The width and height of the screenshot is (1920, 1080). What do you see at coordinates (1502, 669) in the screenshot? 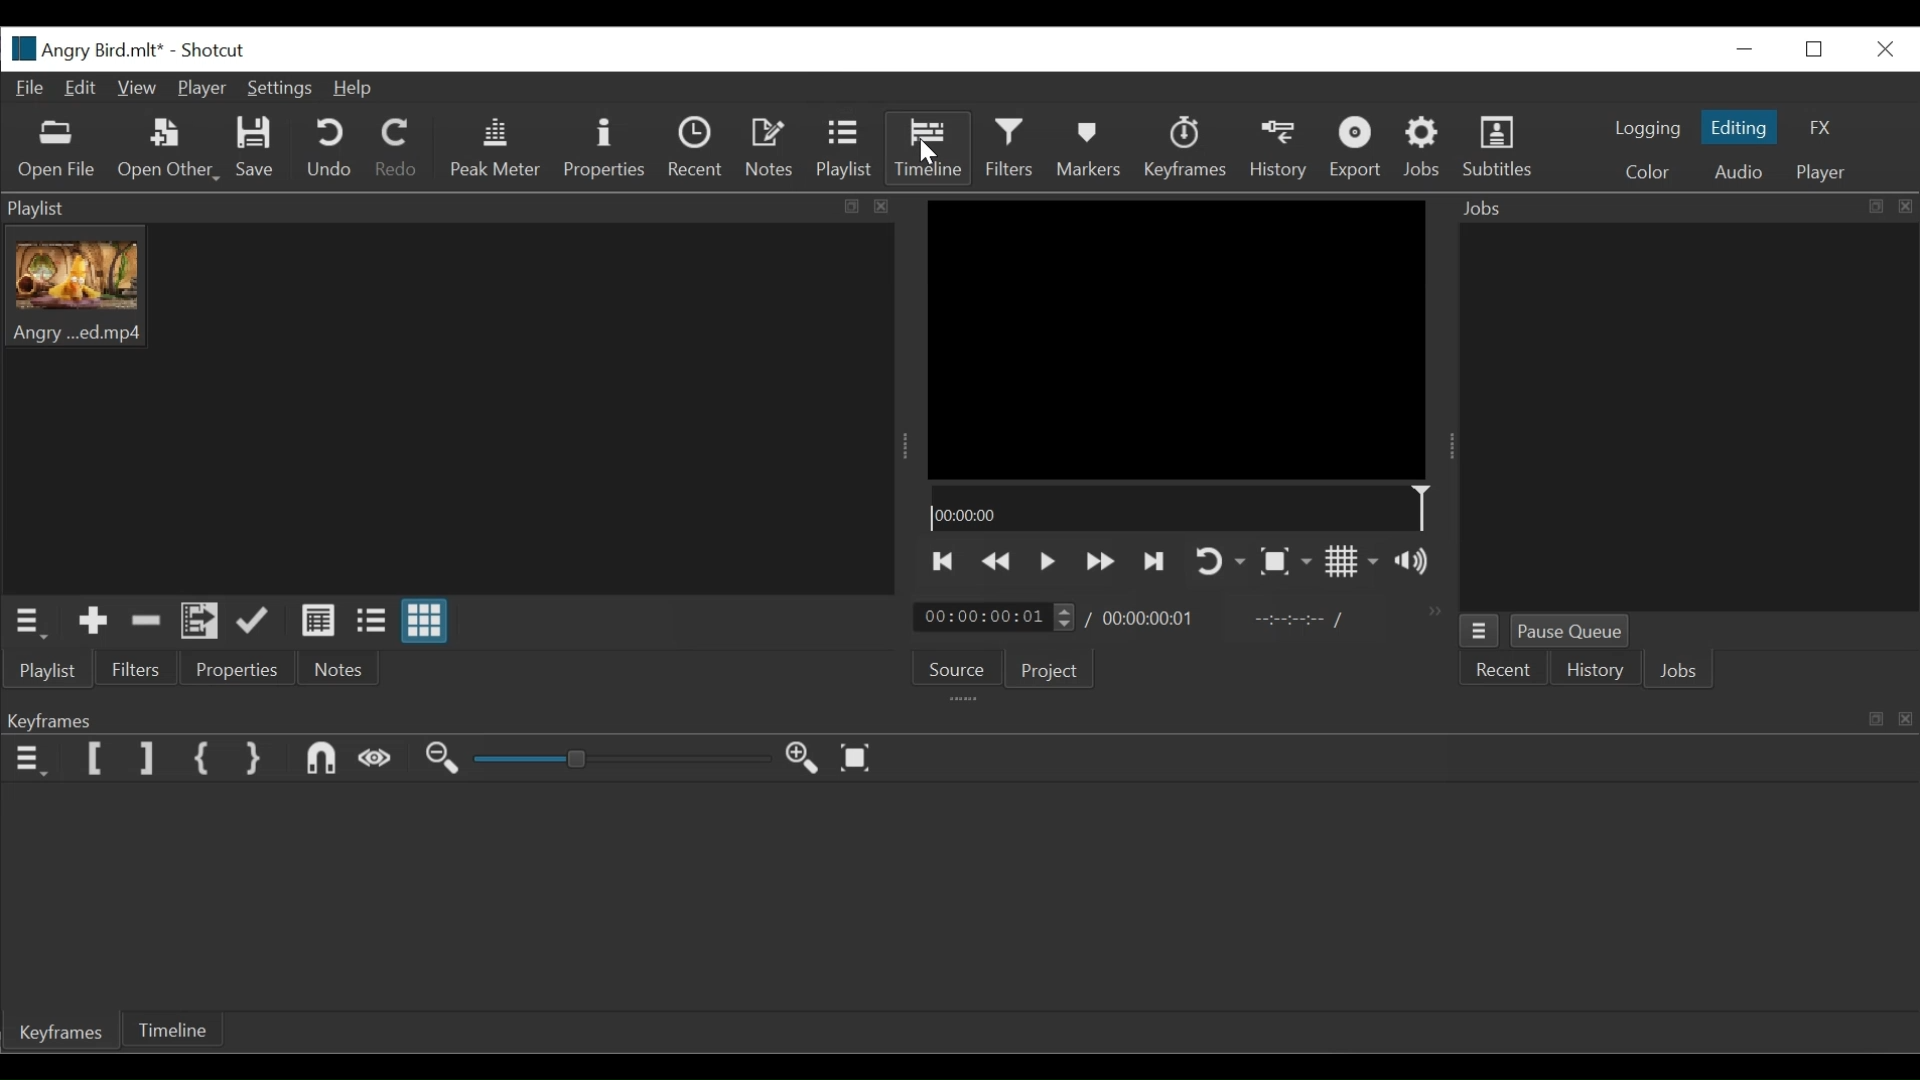
I see `Recent` at bounding box center [1502, 669].